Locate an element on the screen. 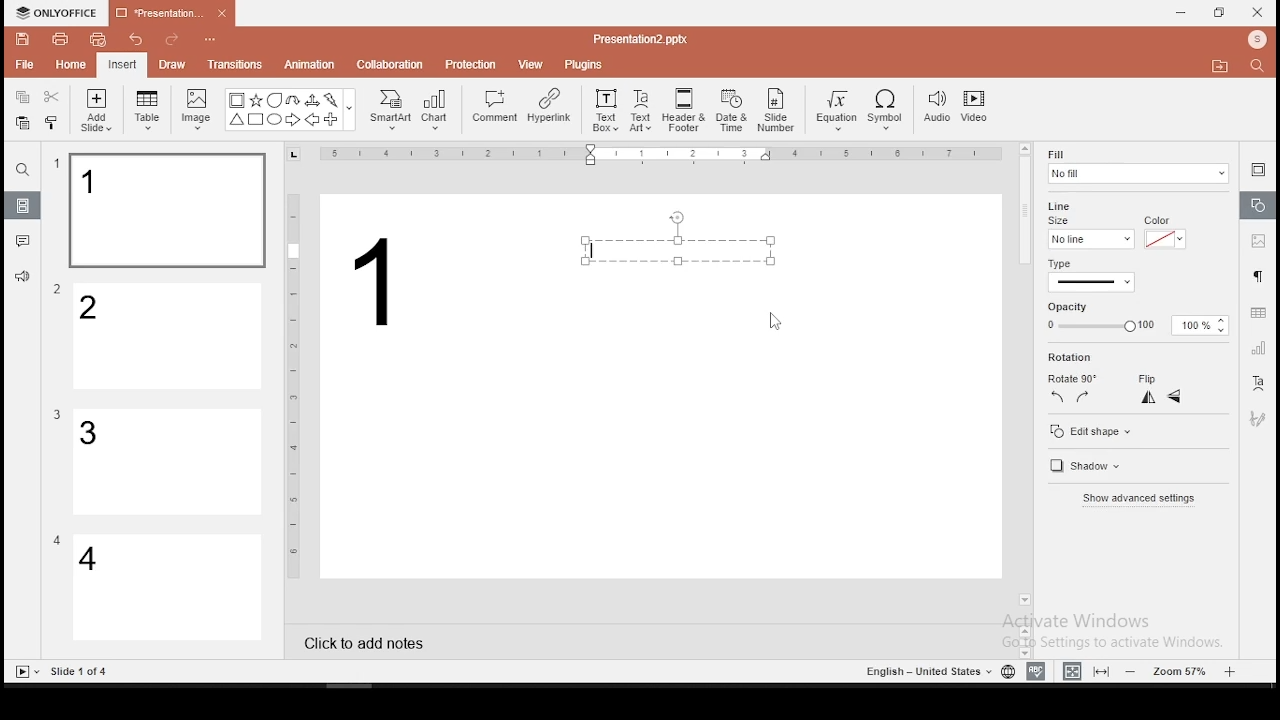 The width and height of the screenshot is (1280, 720). file is located at coordinates (24, 66).